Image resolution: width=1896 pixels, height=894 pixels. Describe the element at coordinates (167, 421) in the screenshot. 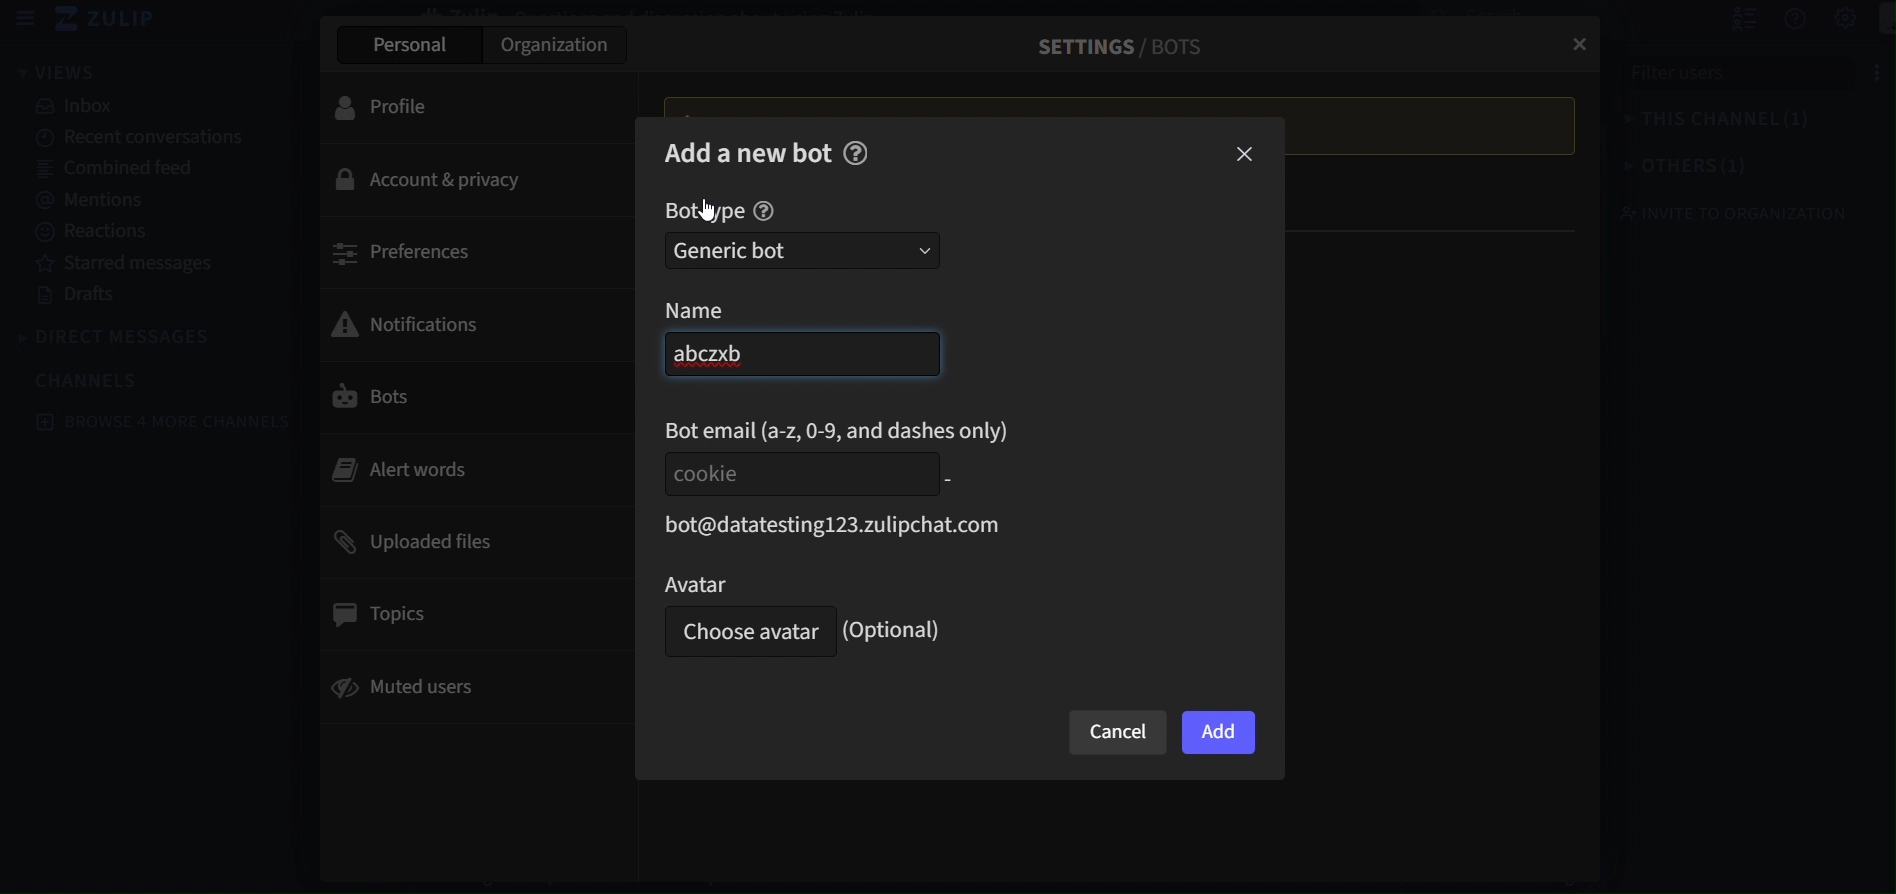

I see `browse 4 more channels` at that location.